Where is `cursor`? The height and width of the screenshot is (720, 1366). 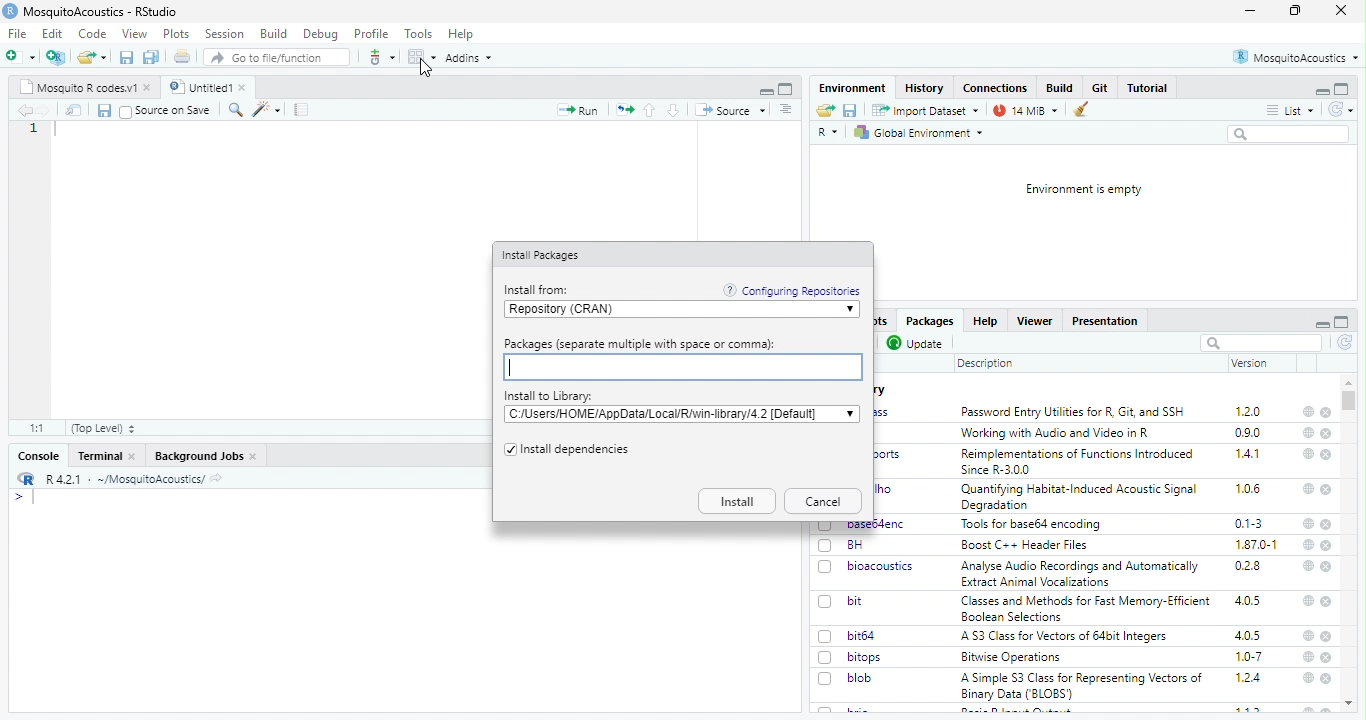 cursor is located at coordinates (426, 68).